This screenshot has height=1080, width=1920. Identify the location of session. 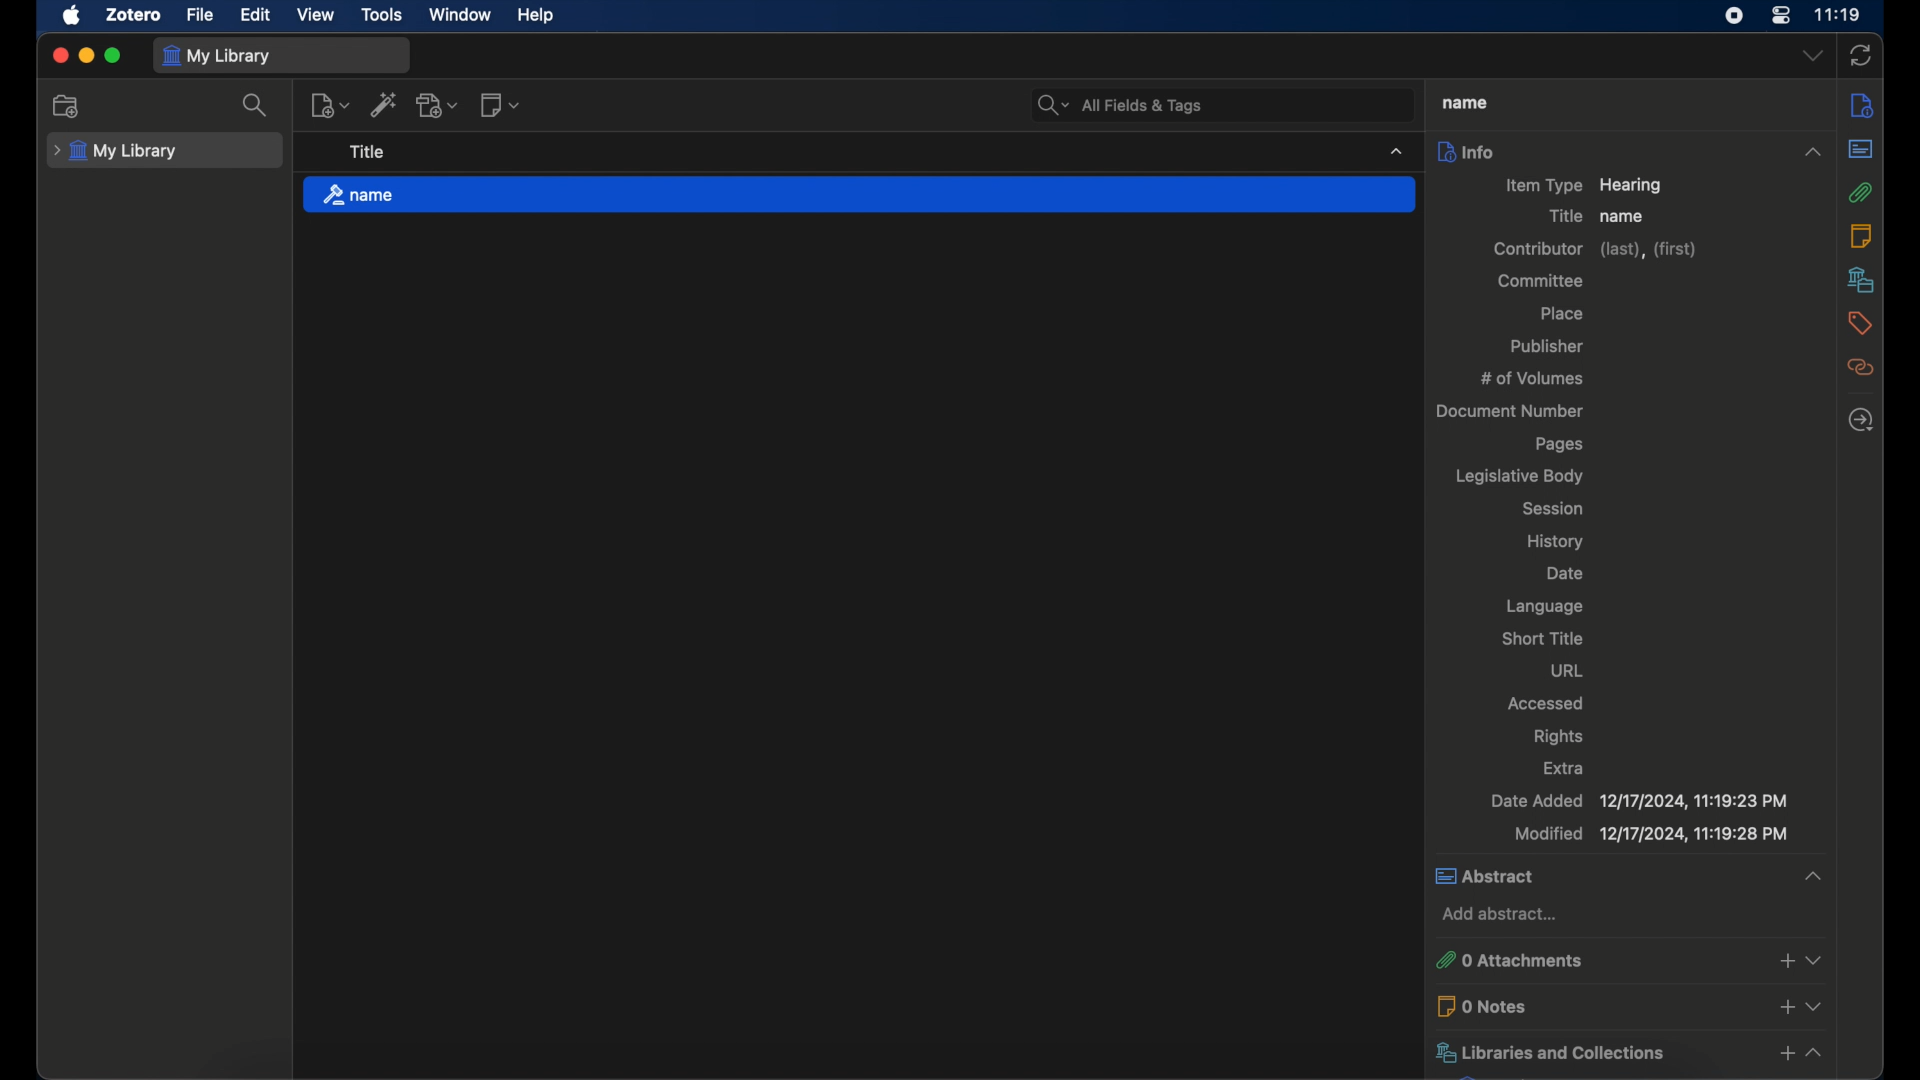
(1554, 508).